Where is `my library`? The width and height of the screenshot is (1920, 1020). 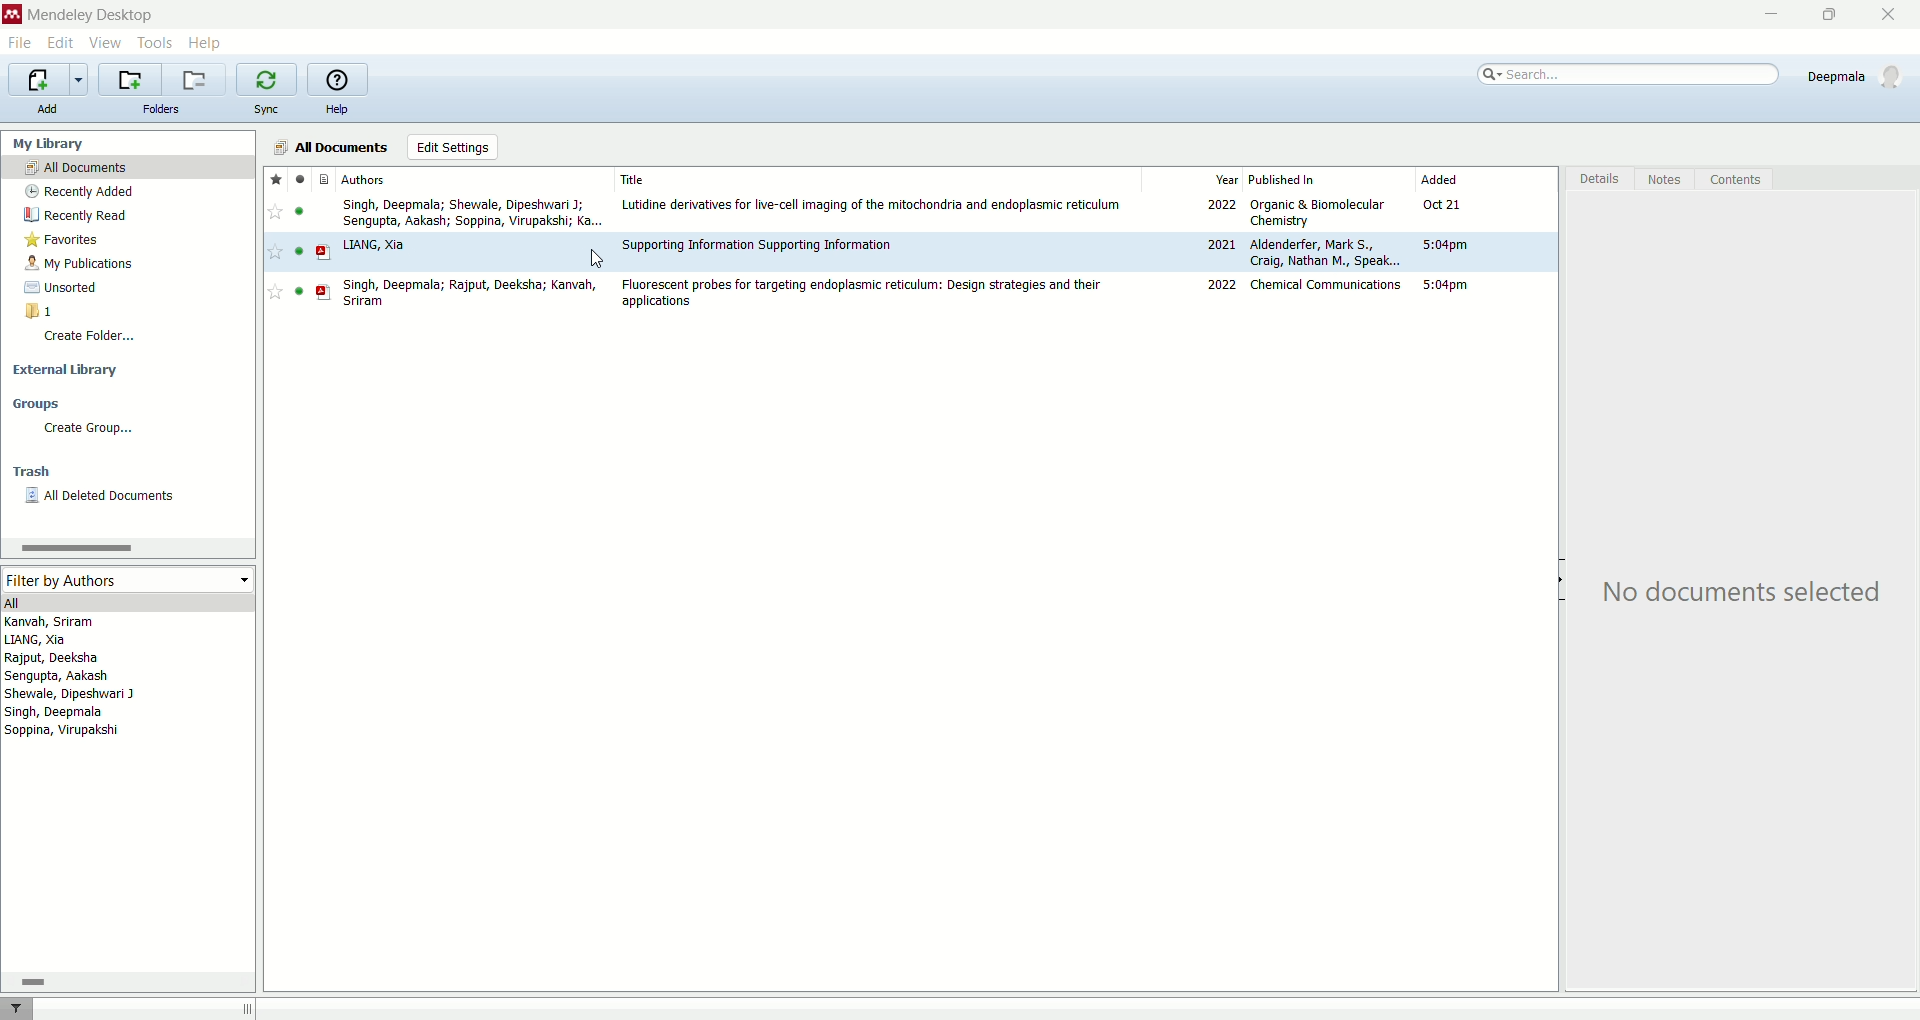 my library is located at coordinates (50, 143).